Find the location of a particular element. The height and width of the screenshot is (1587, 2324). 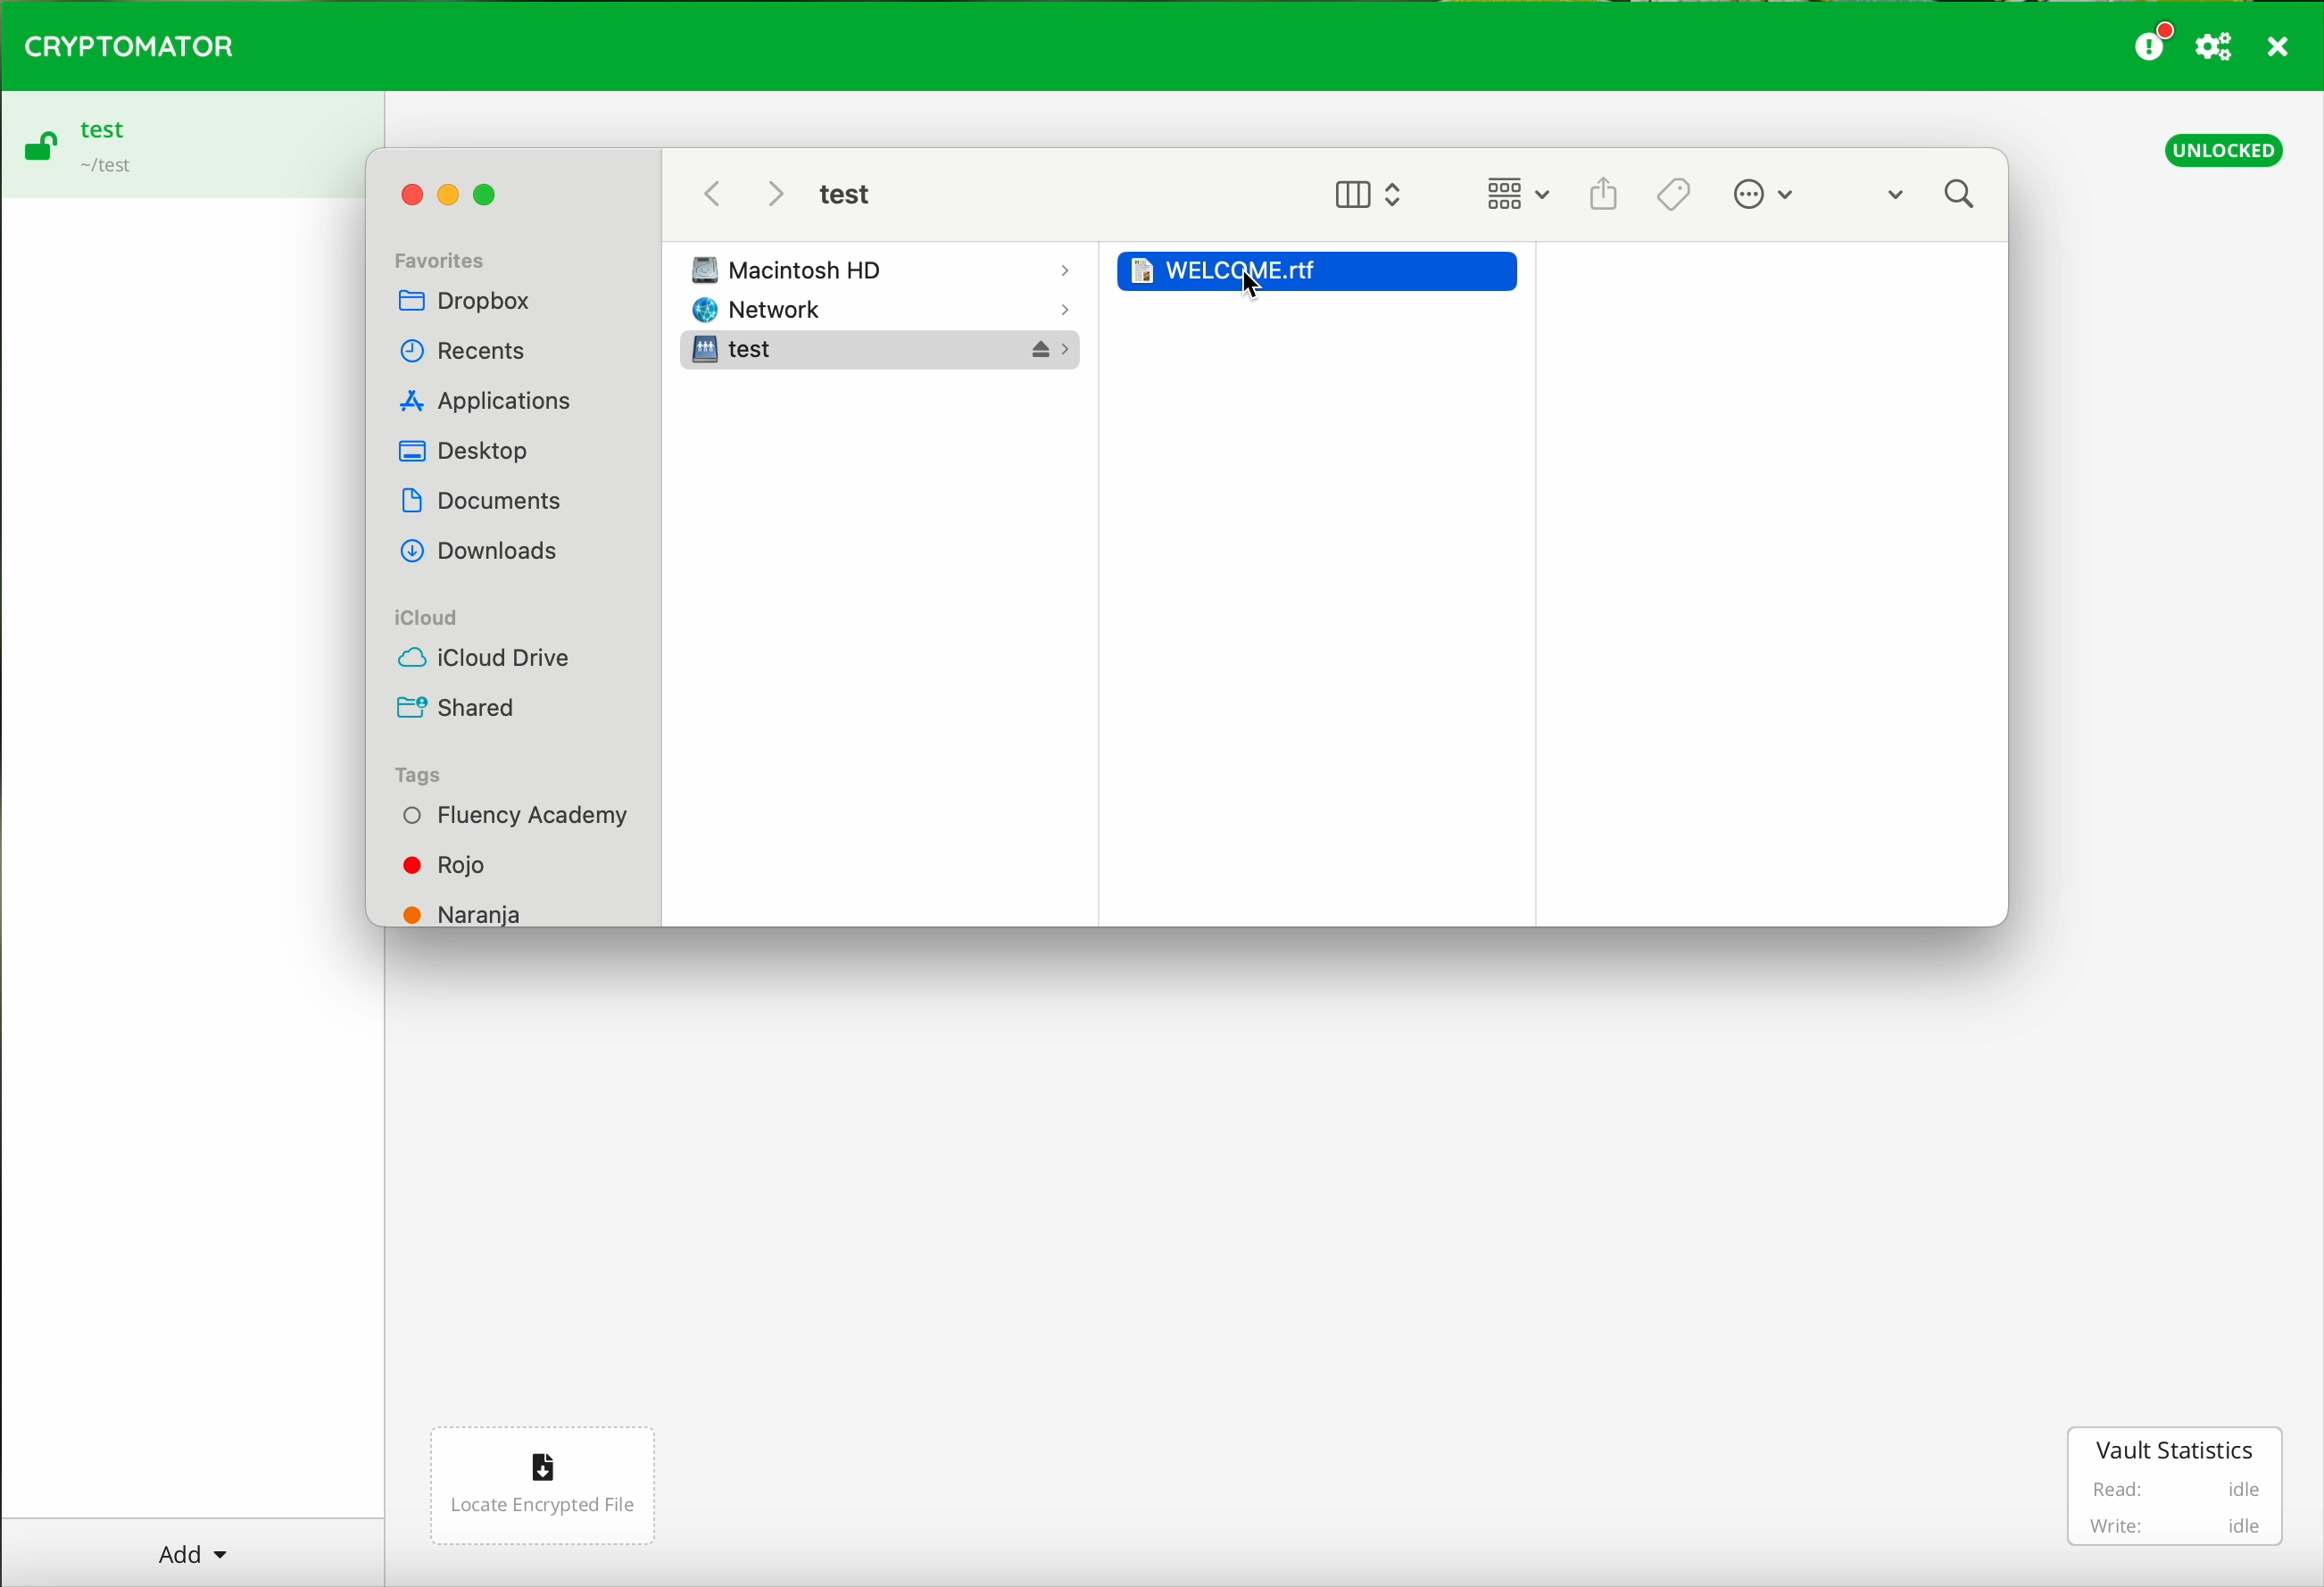

List View is located at coordinates (1515, 195).